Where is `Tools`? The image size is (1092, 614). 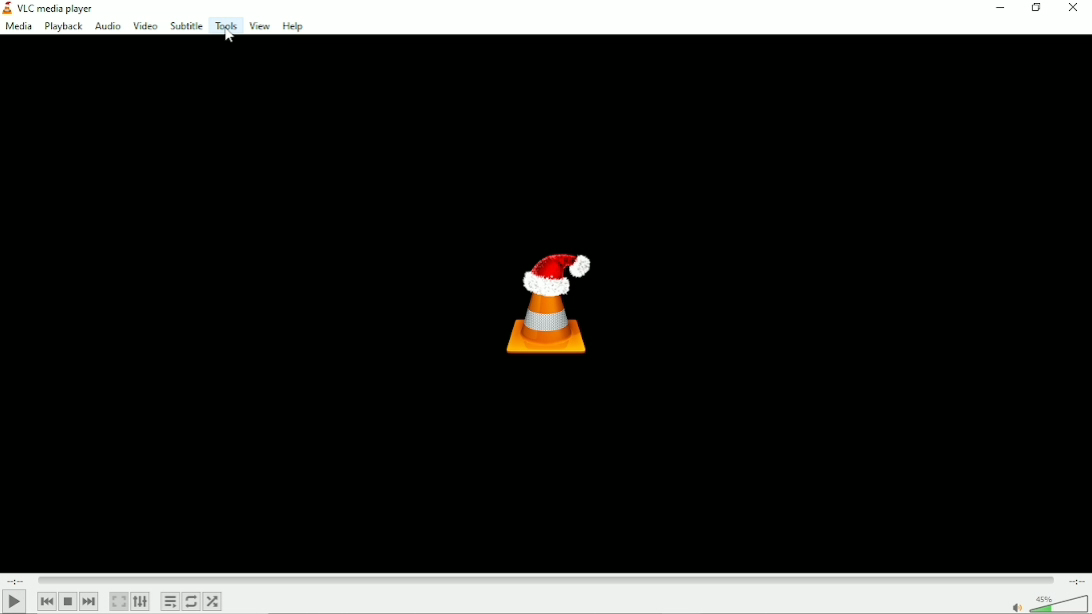
Tools is located at coordinates (226, 25).